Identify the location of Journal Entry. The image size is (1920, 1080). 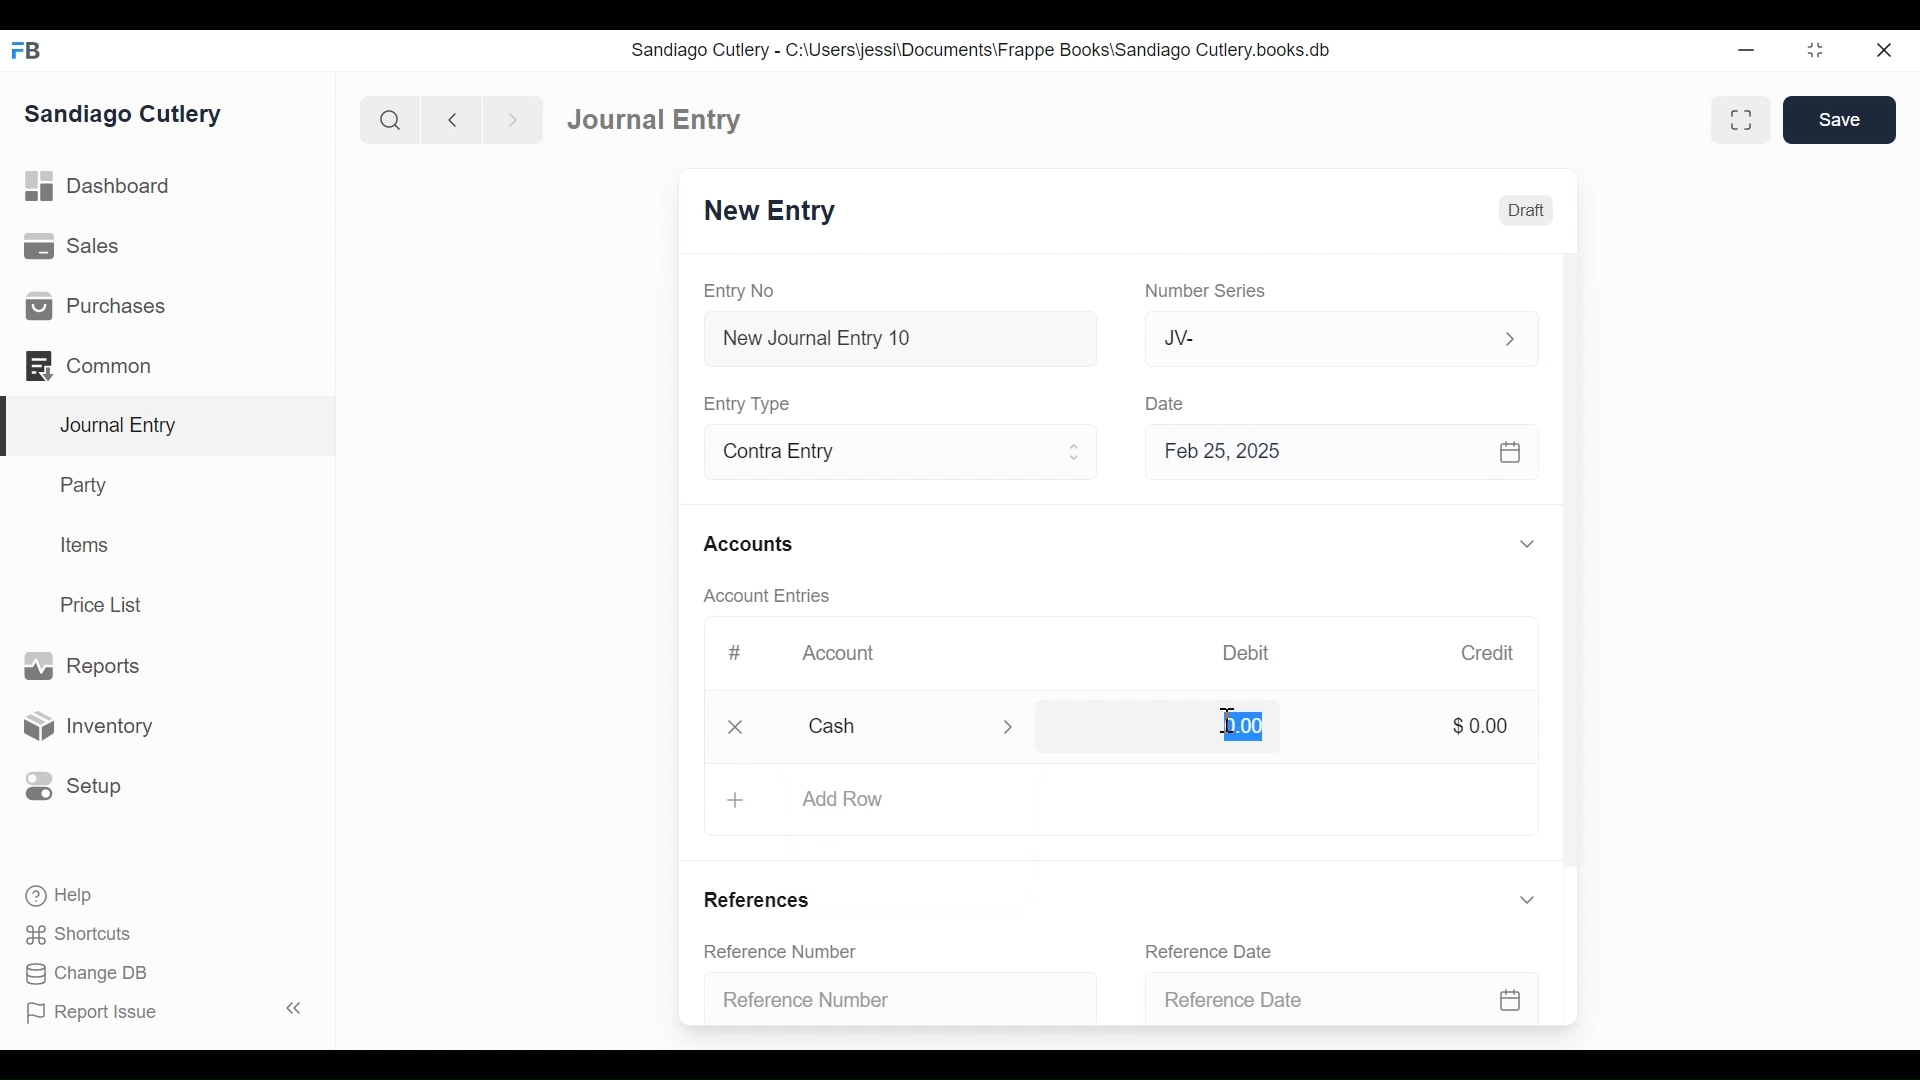
(658, 121).